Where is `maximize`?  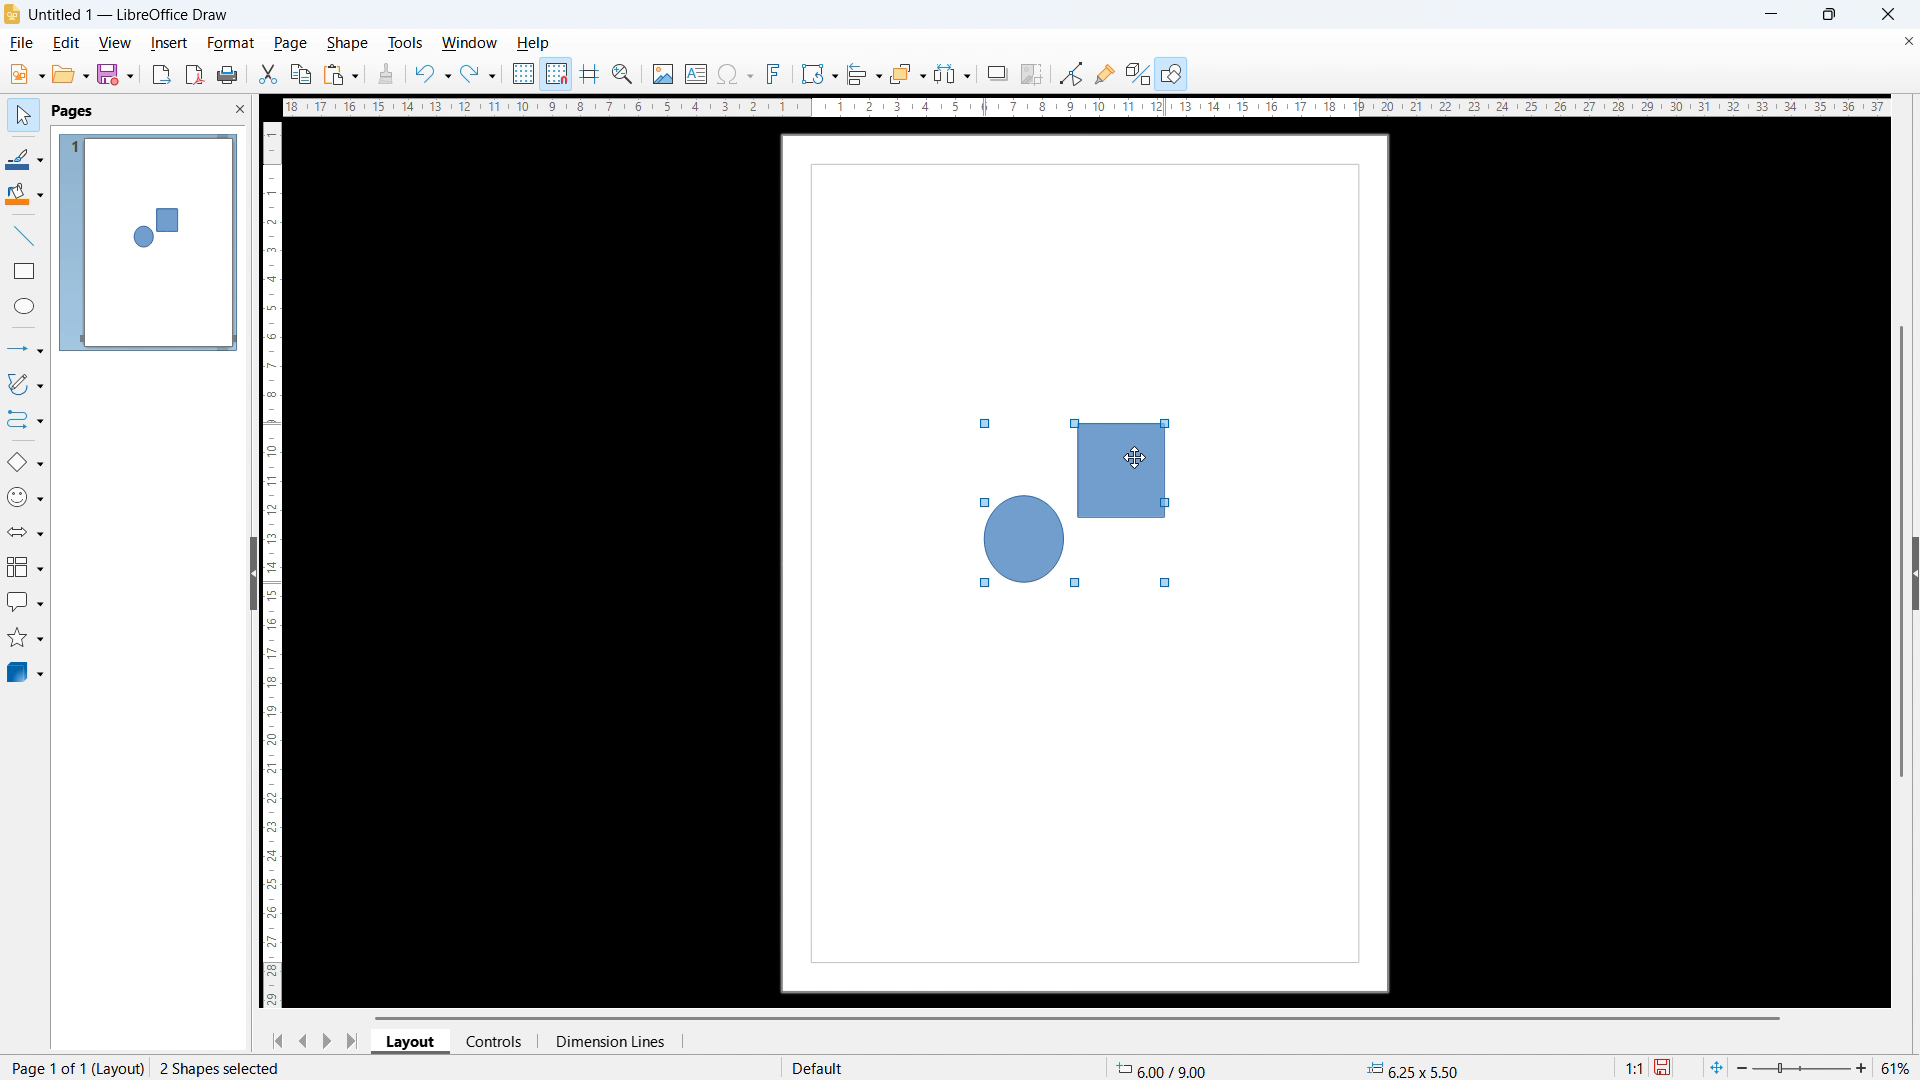
maximize is located at coordinates (1832, 15).